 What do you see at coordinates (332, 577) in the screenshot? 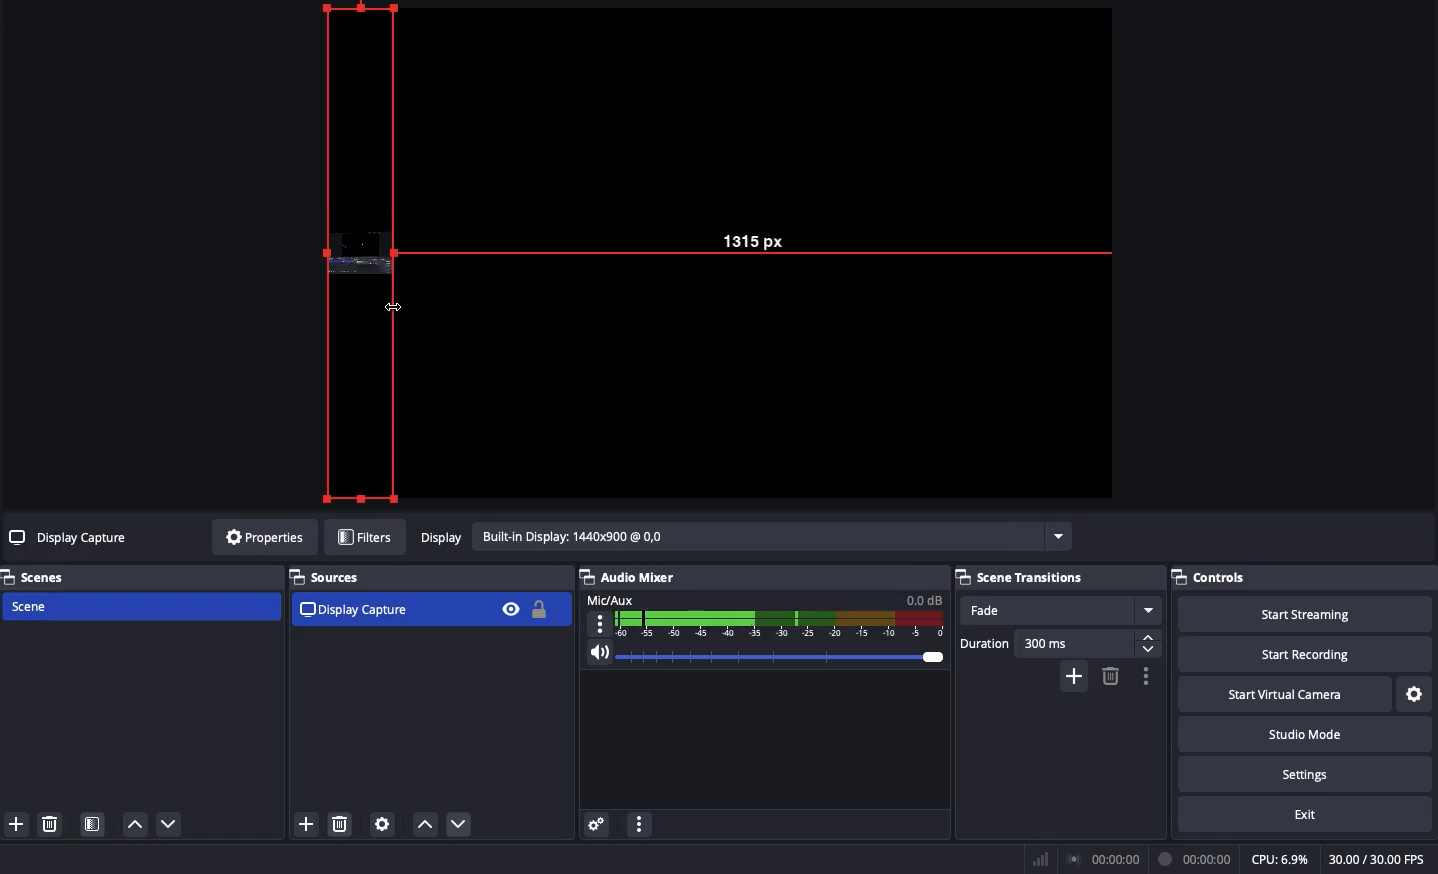
I see `Sources` at bounding box center [332, 577].